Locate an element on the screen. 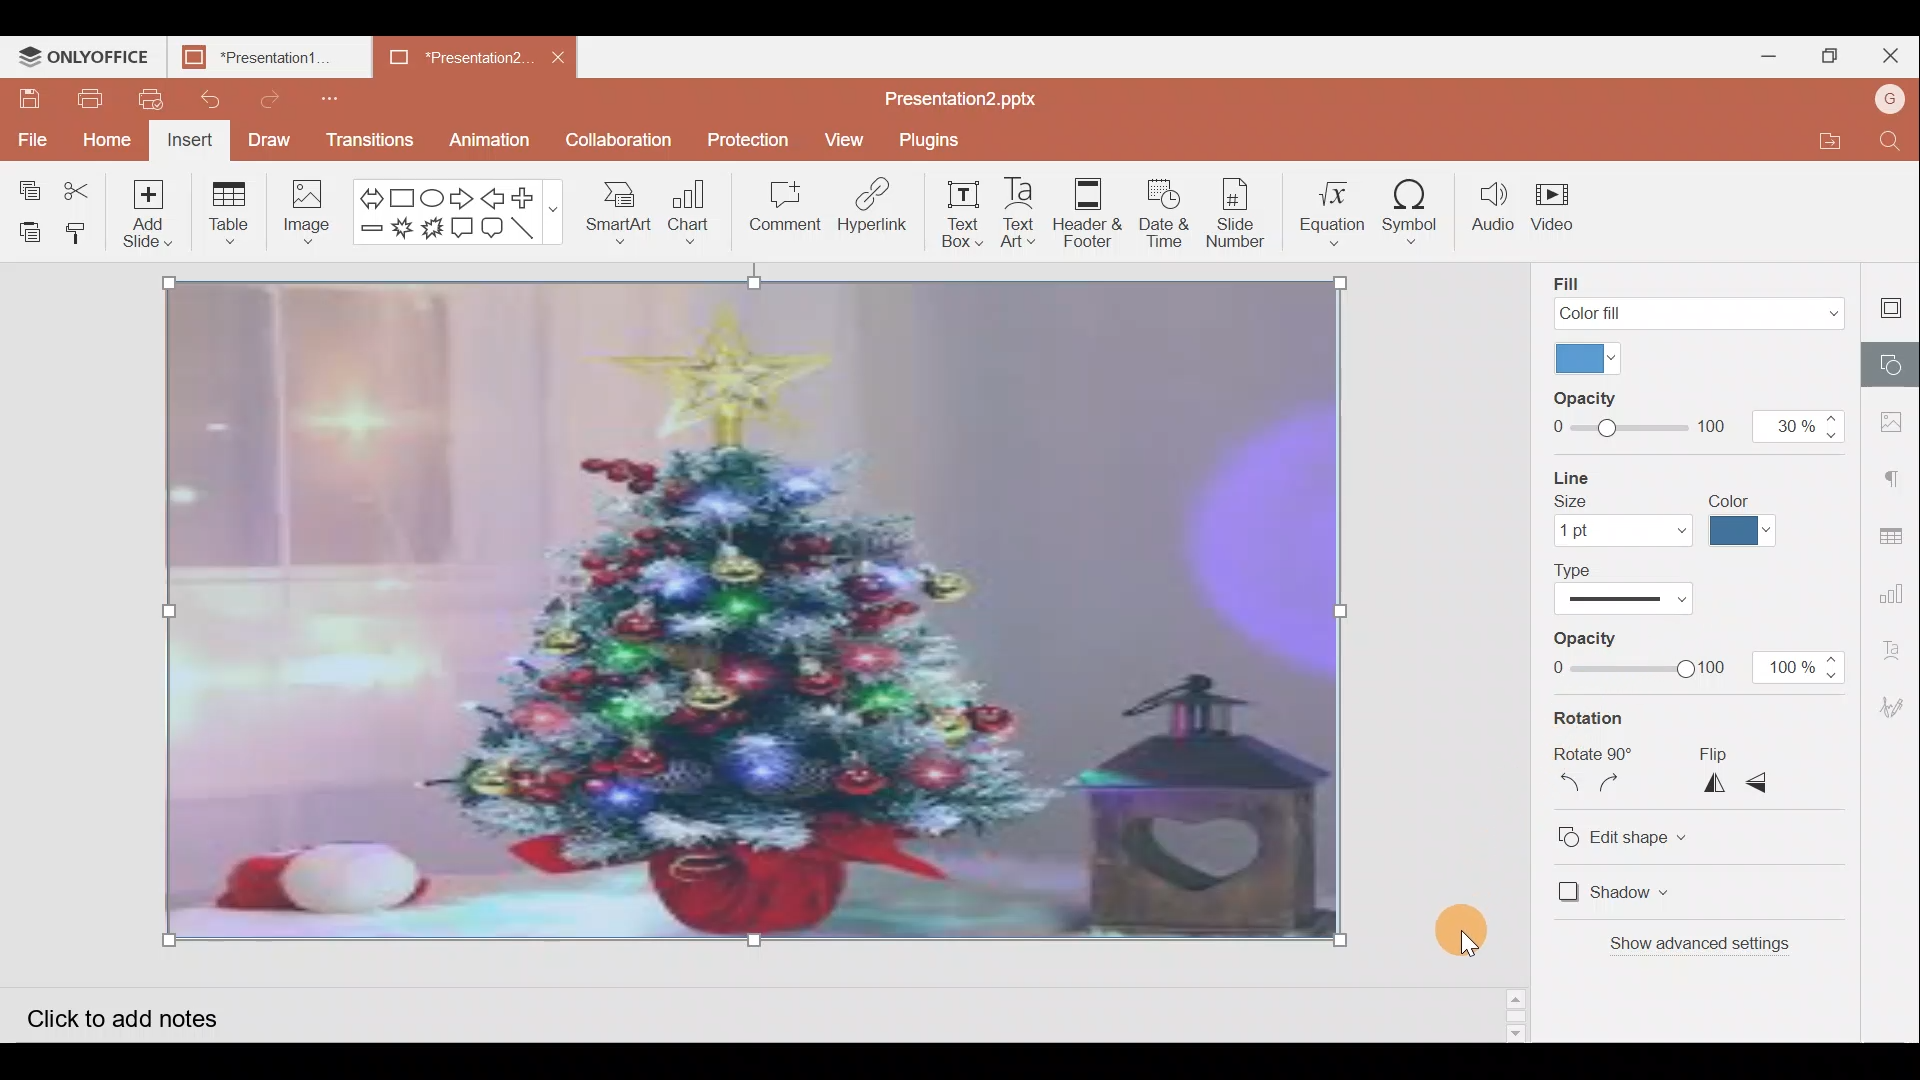  Presentation2.pptx is located at coordinates (976, 95).